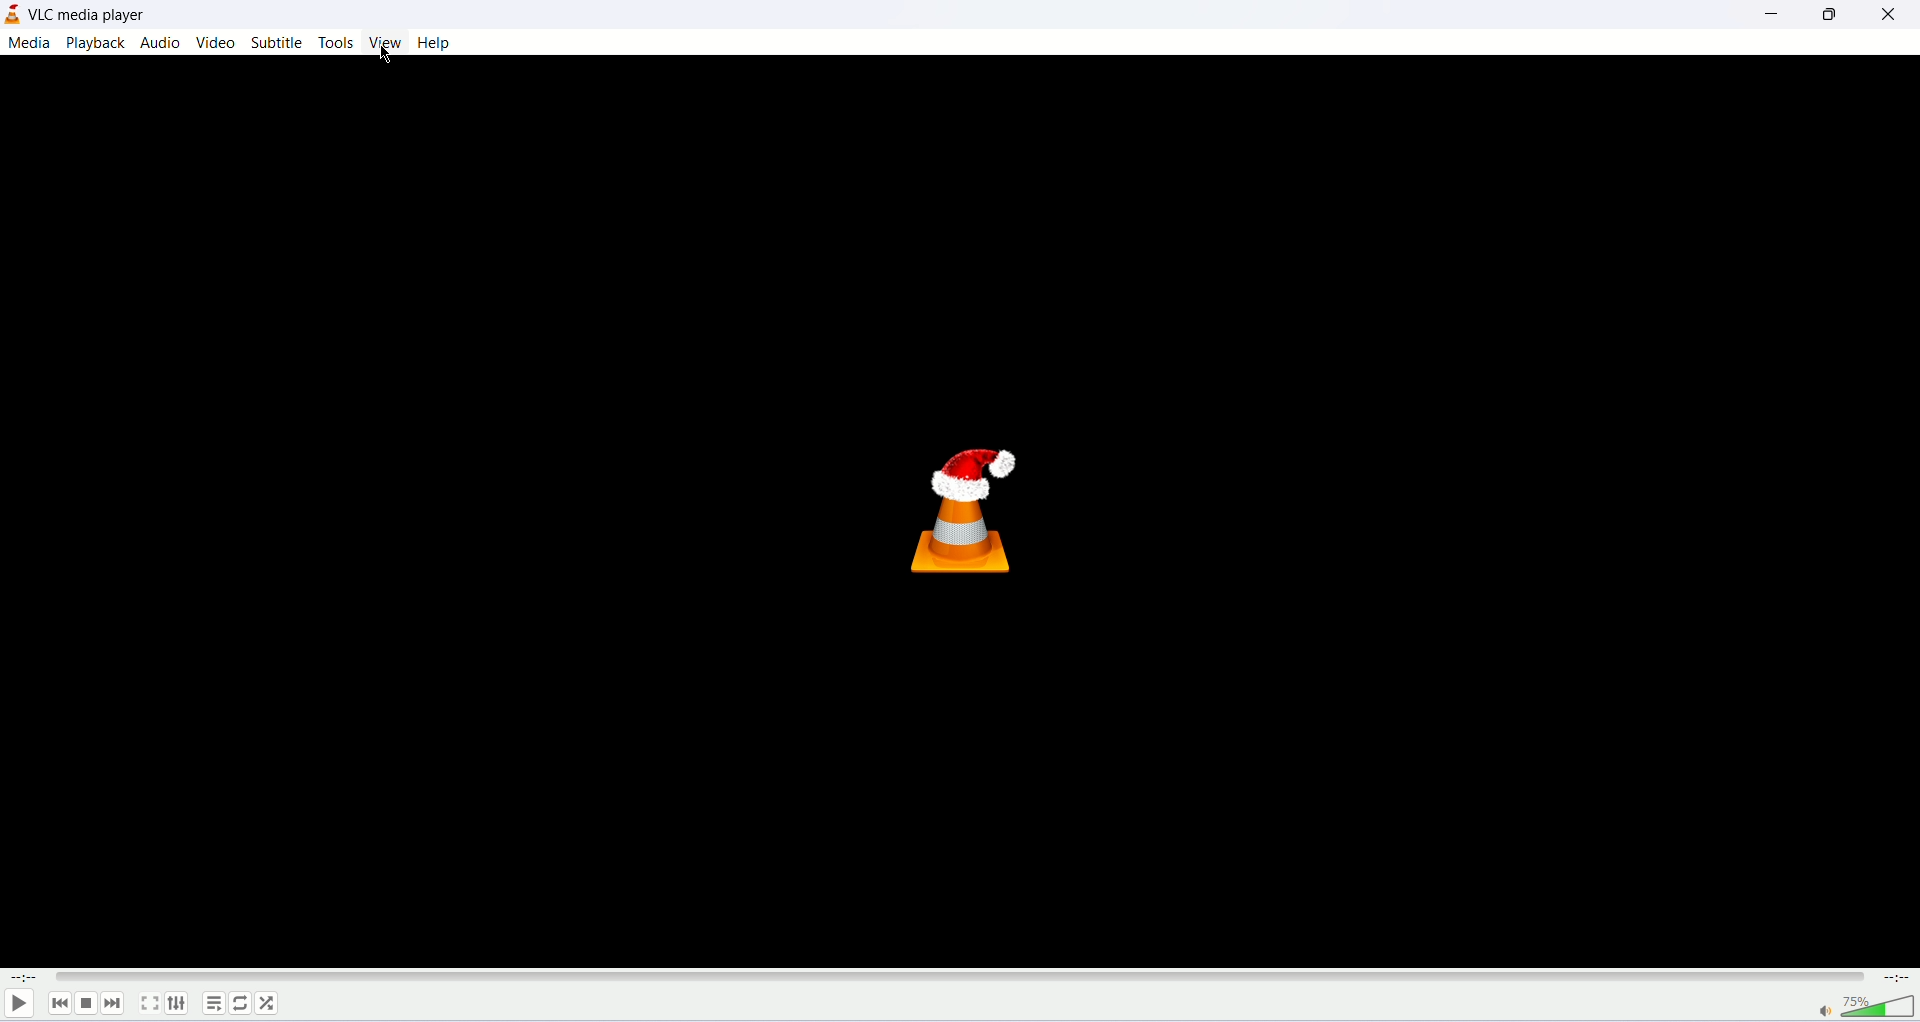  What do you see at coordinates (54, 1002) in the screenshot?
I see `previous` at bounding box center [54, 1002].